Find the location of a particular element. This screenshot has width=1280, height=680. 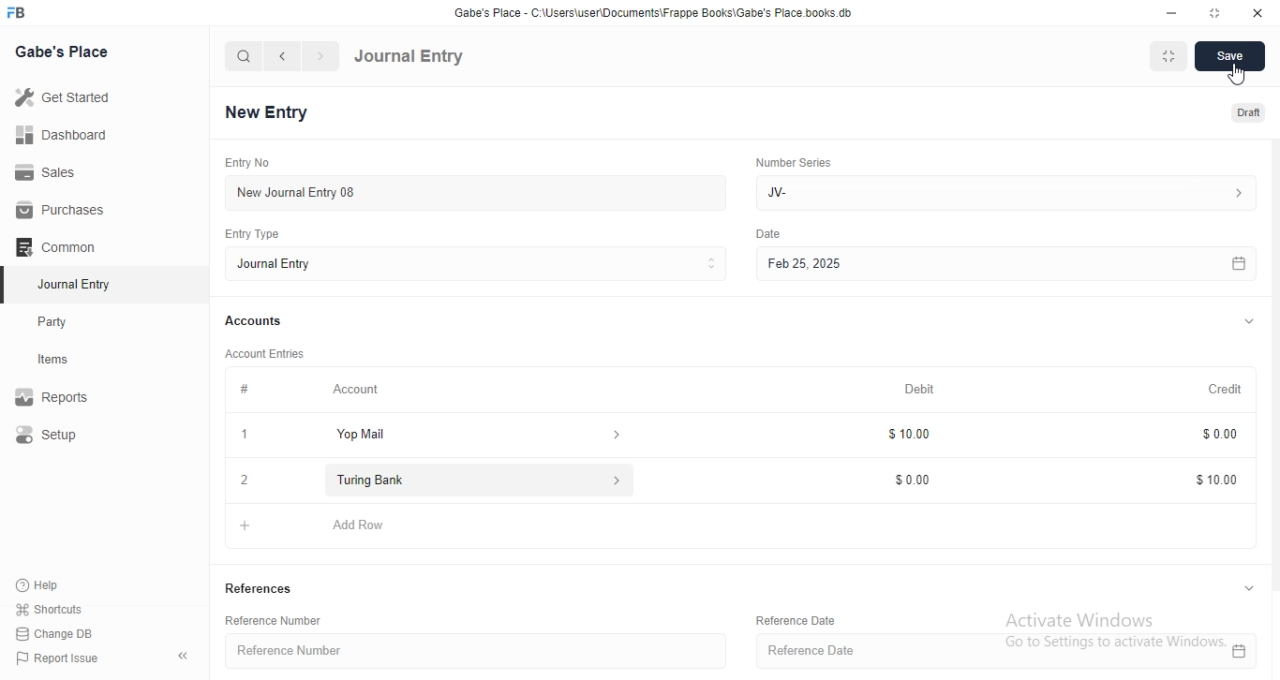

selected is located at coordinates (8, 286).